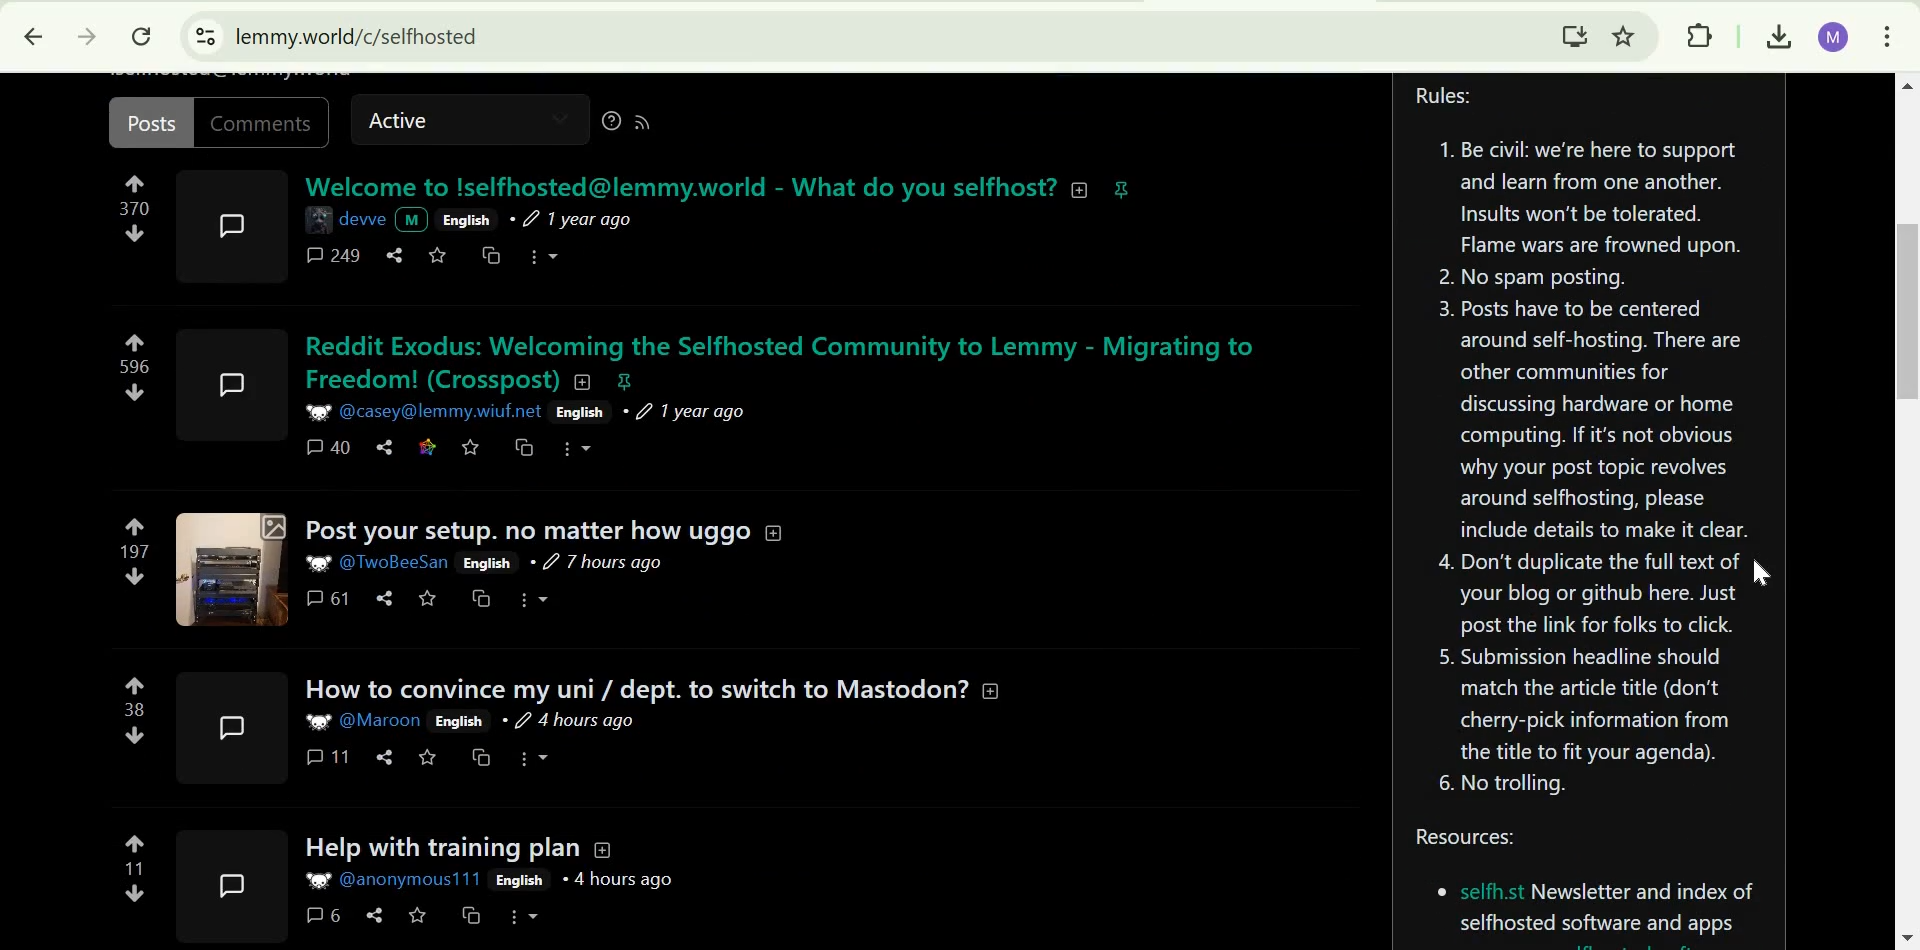  What do you see at coordinates (231, 567) in the screenshot?
I see `expand here` at bounding box center [231, 567].